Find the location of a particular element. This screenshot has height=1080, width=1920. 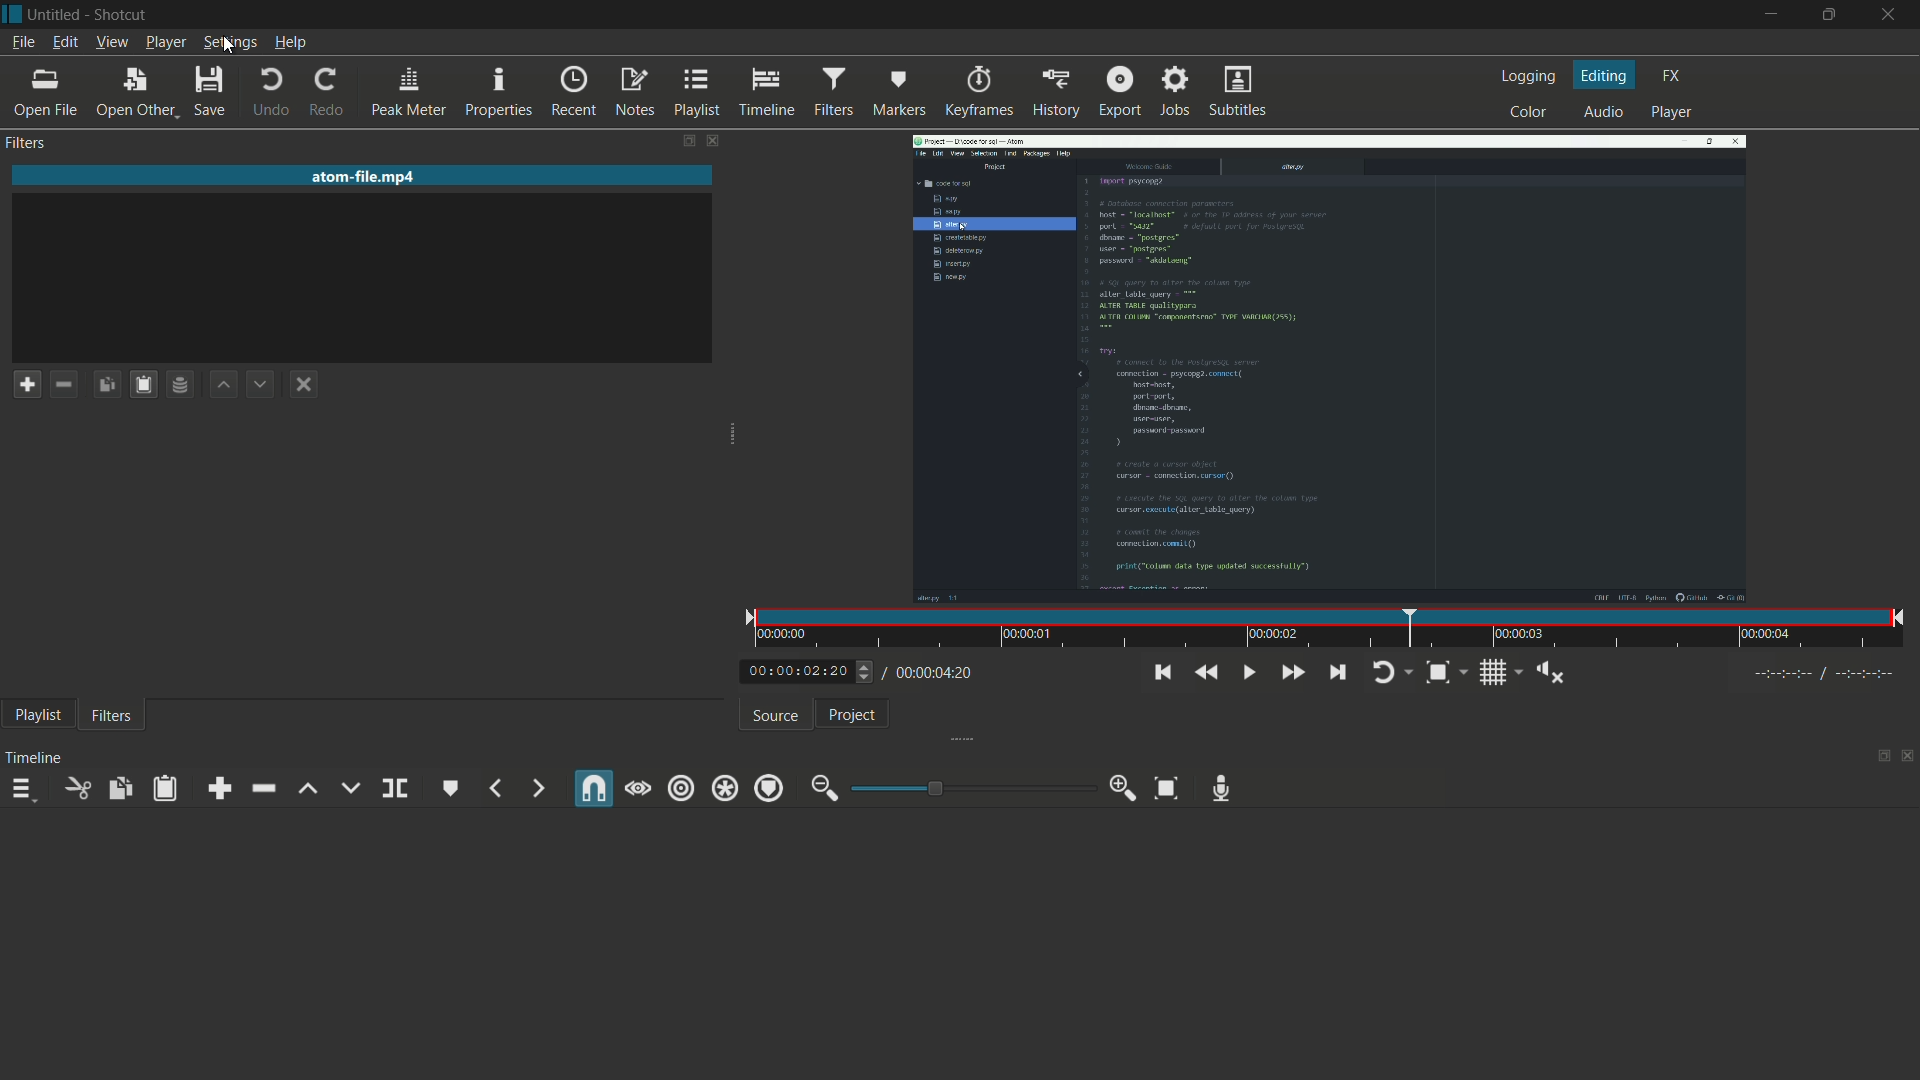

subtitles is located at coordinates (1238, 91).